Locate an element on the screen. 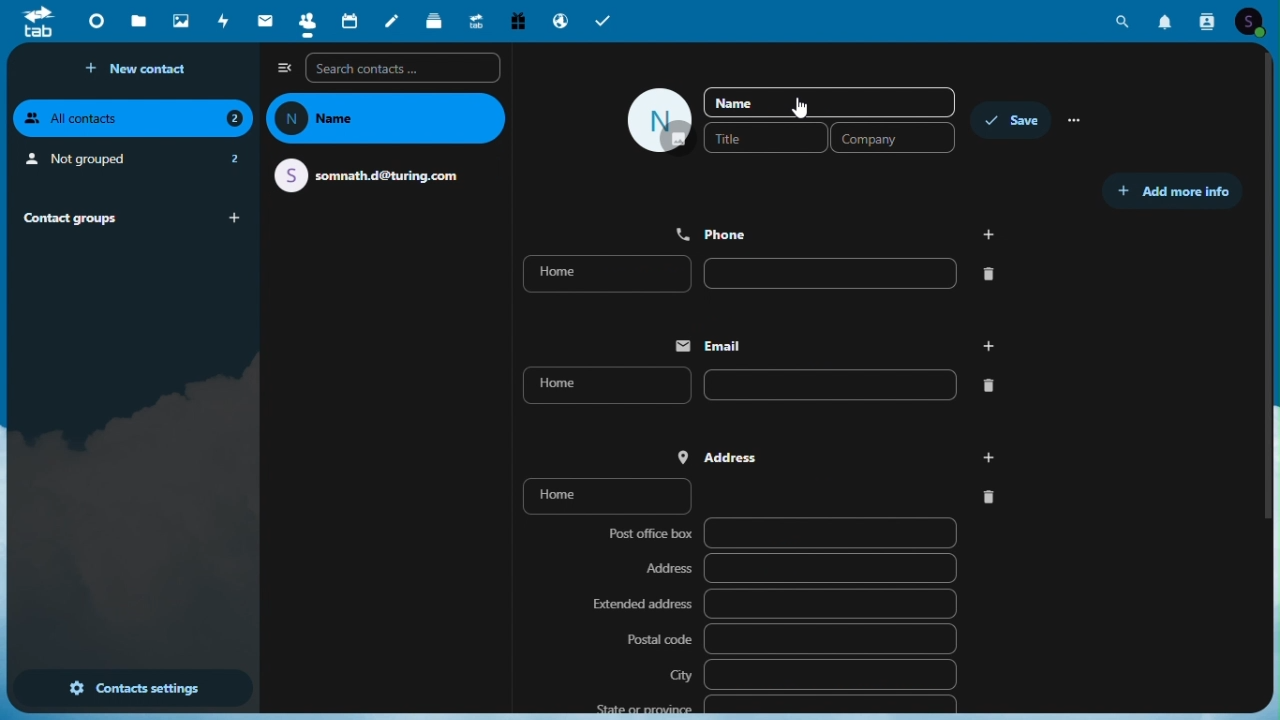  Email hosting is located at coordinates (560, 19).